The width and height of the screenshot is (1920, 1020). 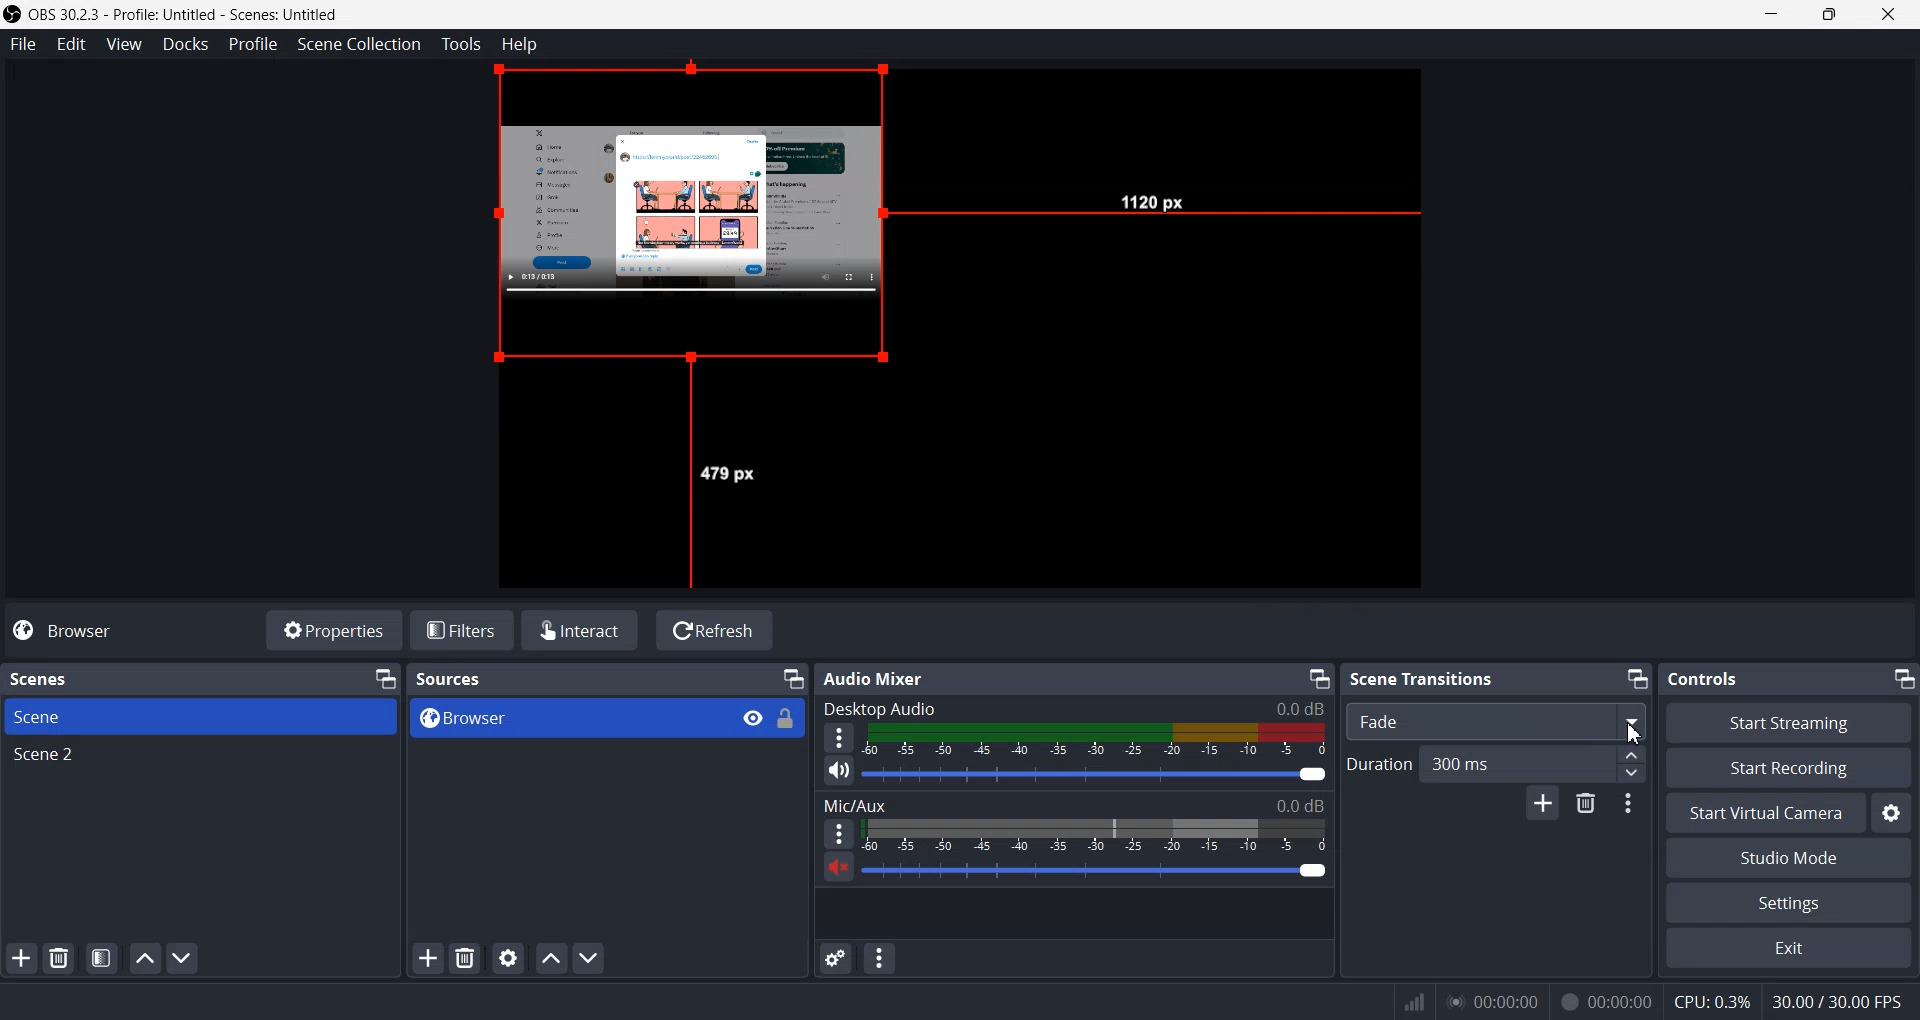 What do you see at coordinates (551, 958) in the screenshot?
I see `Move source up` at bounding box center [551, 958].